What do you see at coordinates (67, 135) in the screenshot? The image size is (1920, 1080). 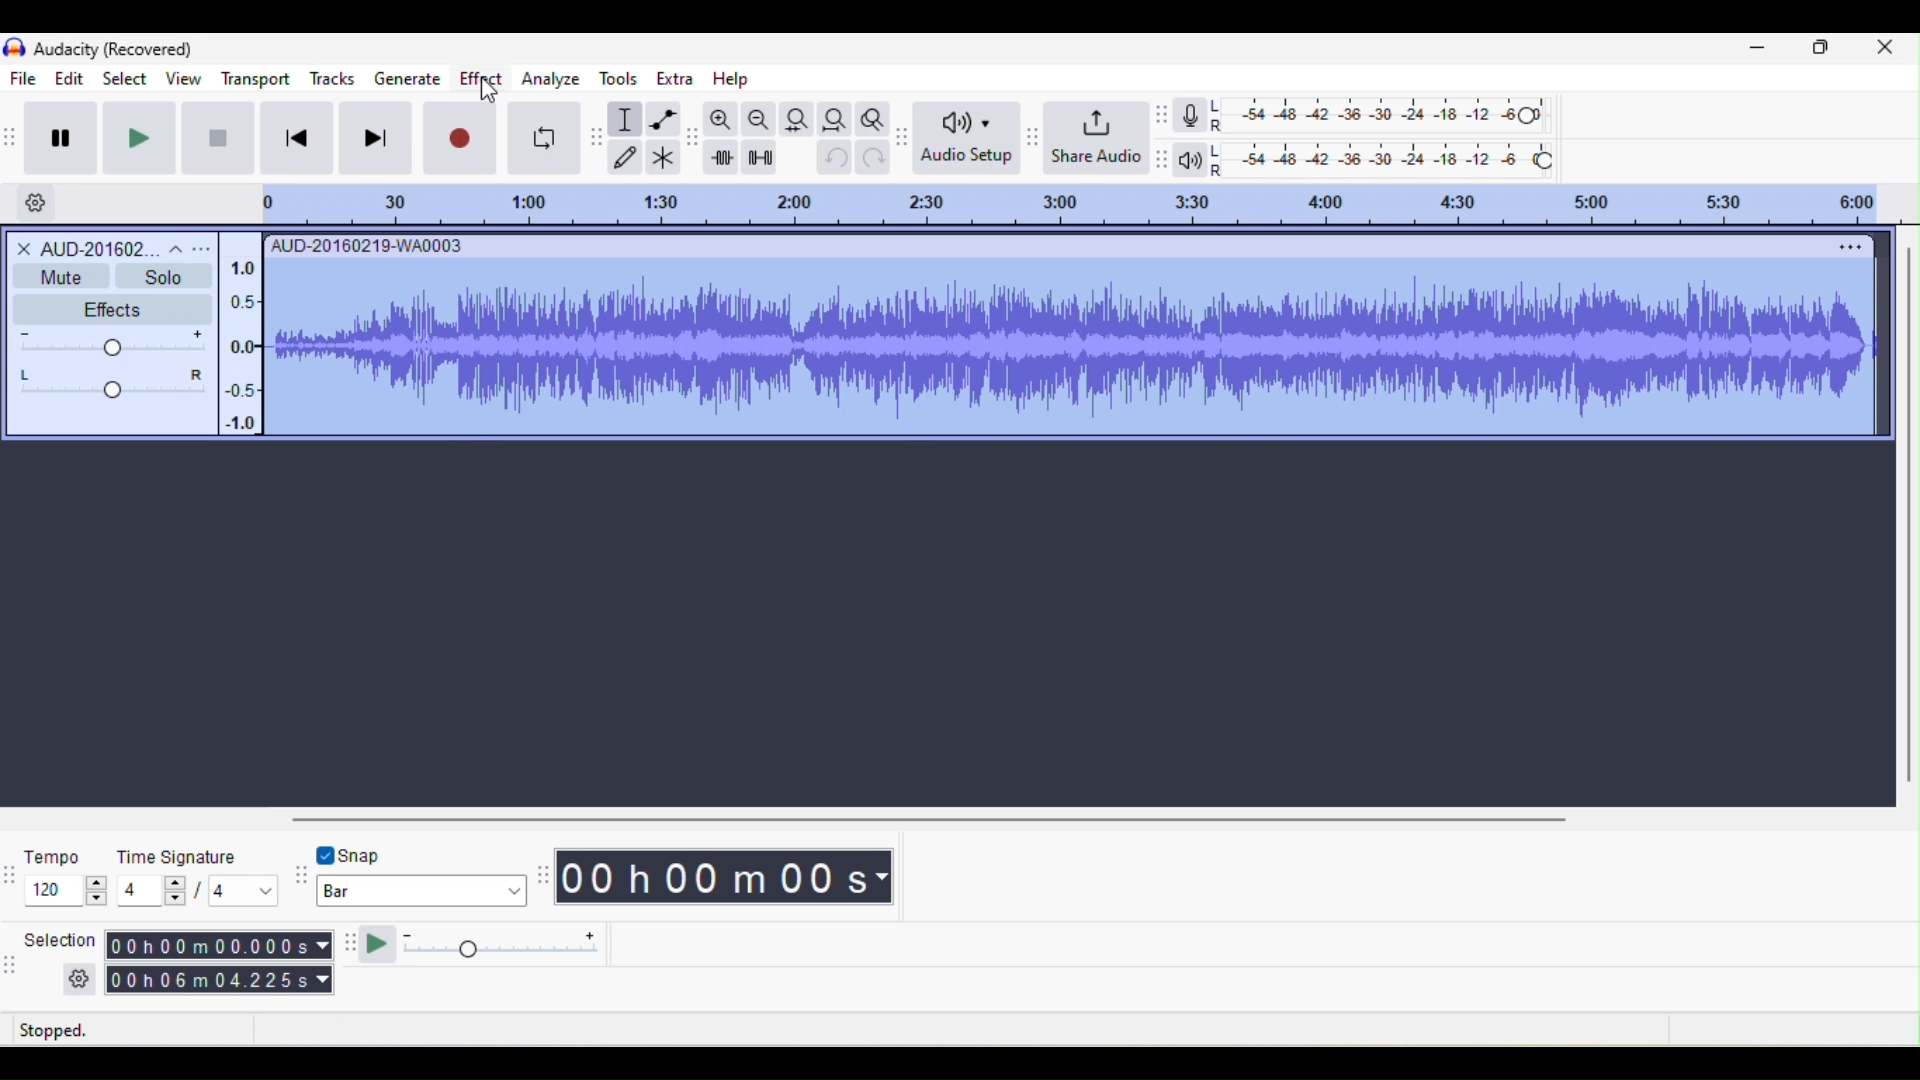 I see `pause` at bounding box center [67, 135].